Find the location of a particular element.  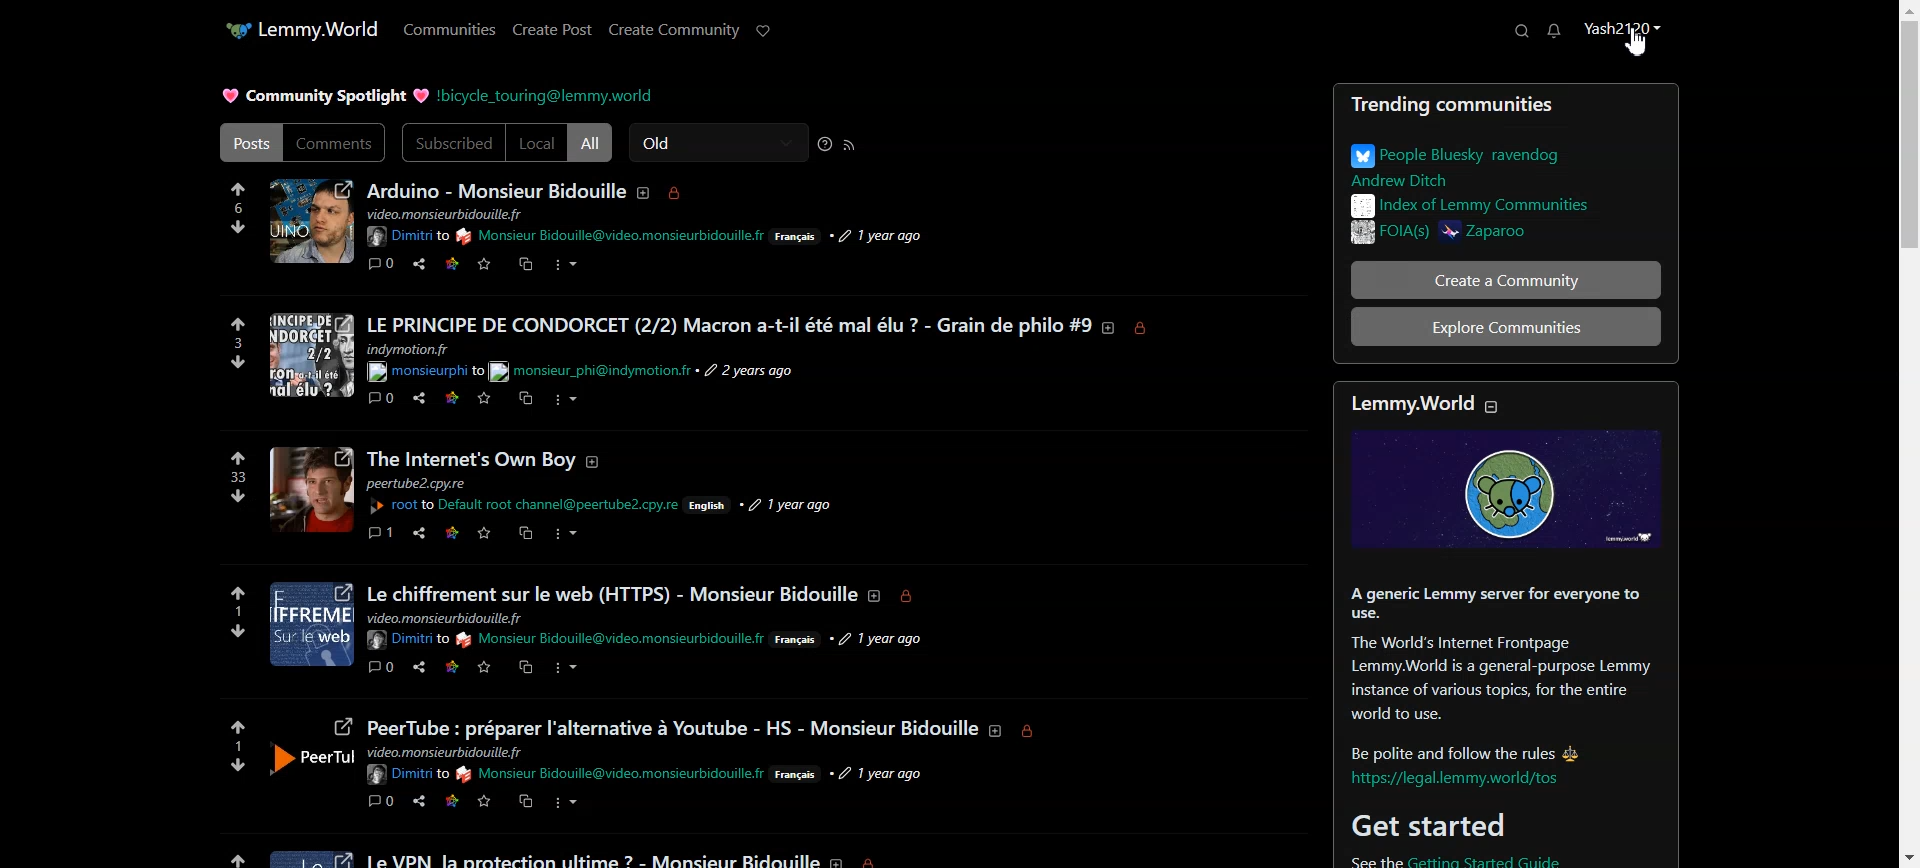

Text is located at coordinates (498, 190).